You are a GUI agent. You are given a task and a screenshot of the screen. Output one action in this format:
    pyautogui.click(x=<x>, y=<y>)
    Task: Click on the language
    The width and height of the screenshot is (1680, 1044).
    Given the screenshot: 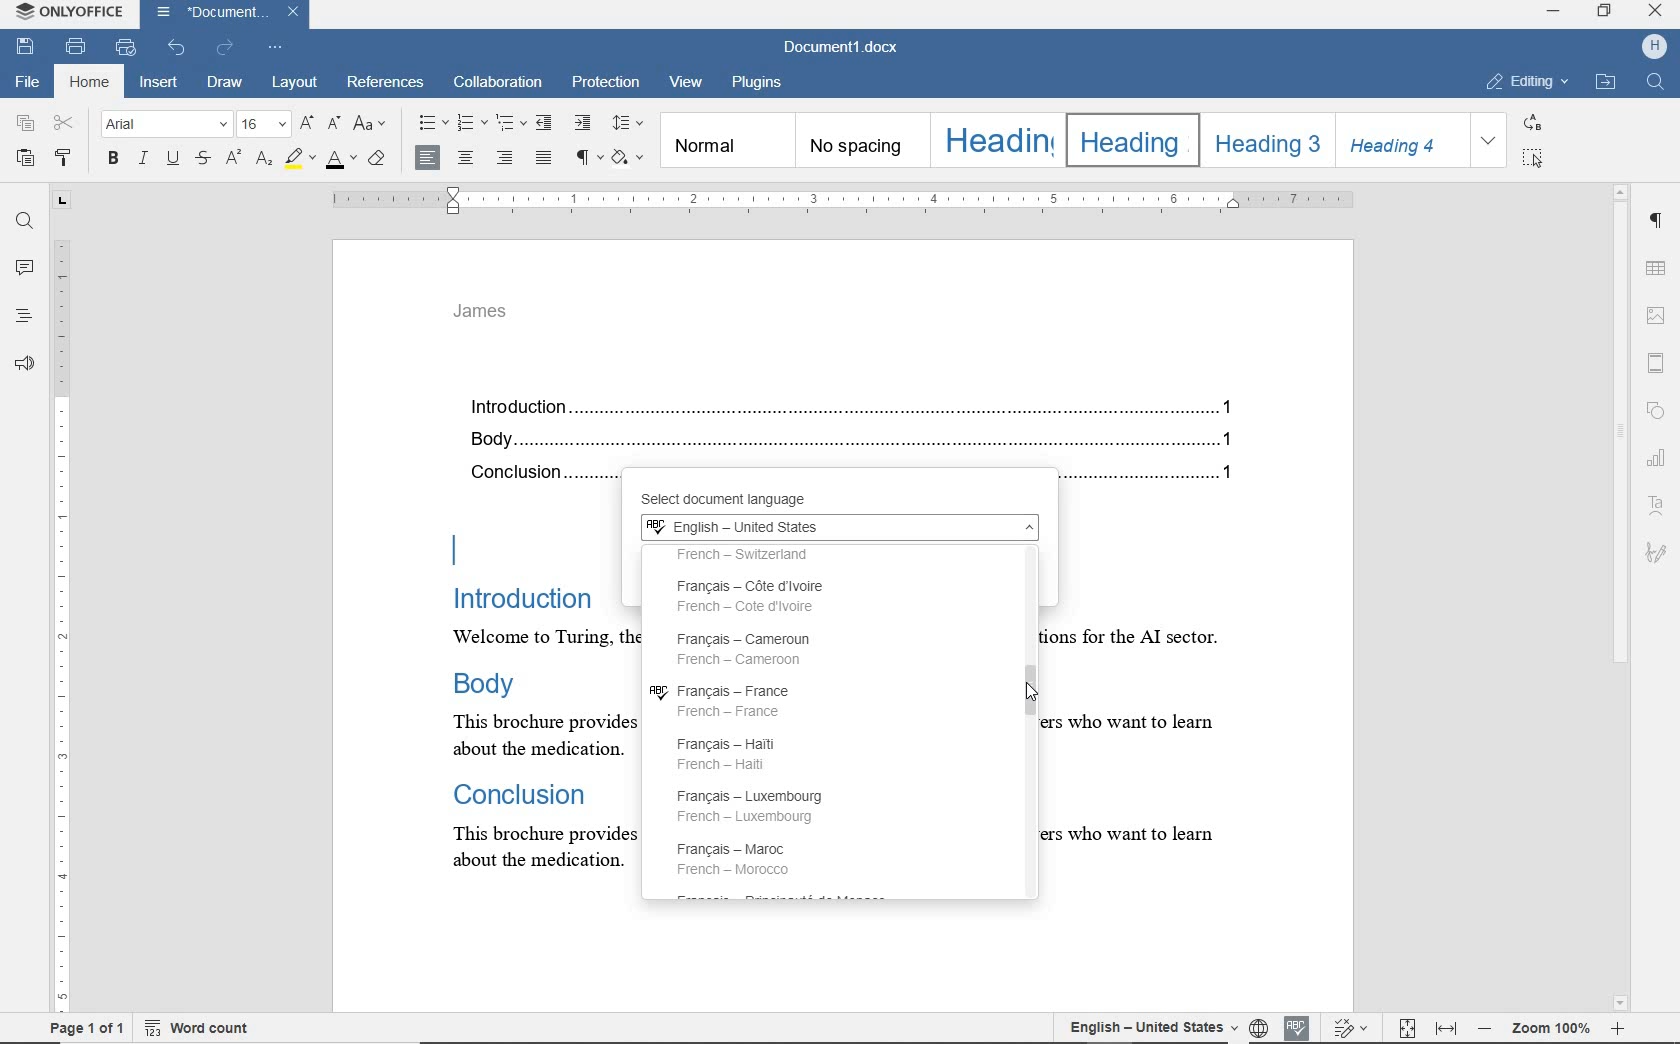 What is the action you would take?
    pyautogui.click(x=1258, y=1027)
    